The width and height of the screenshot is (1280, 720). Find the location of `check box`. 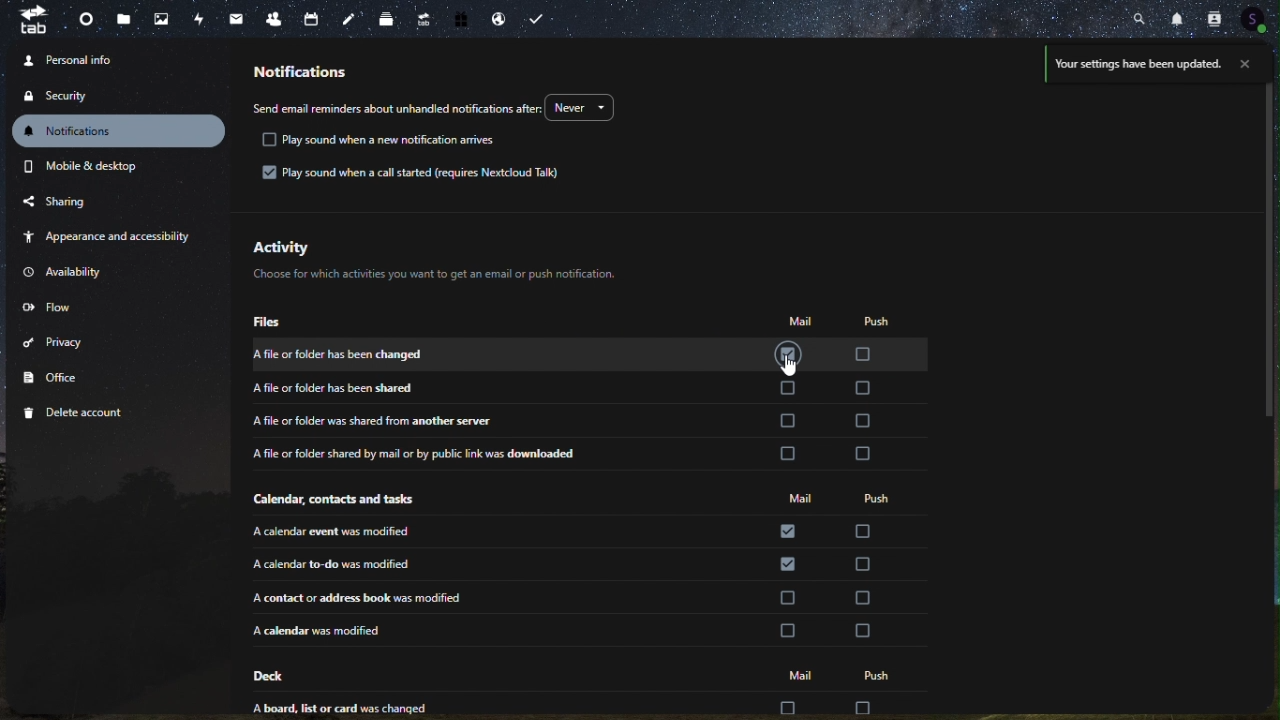

check box is located at coordinates (864, 705).